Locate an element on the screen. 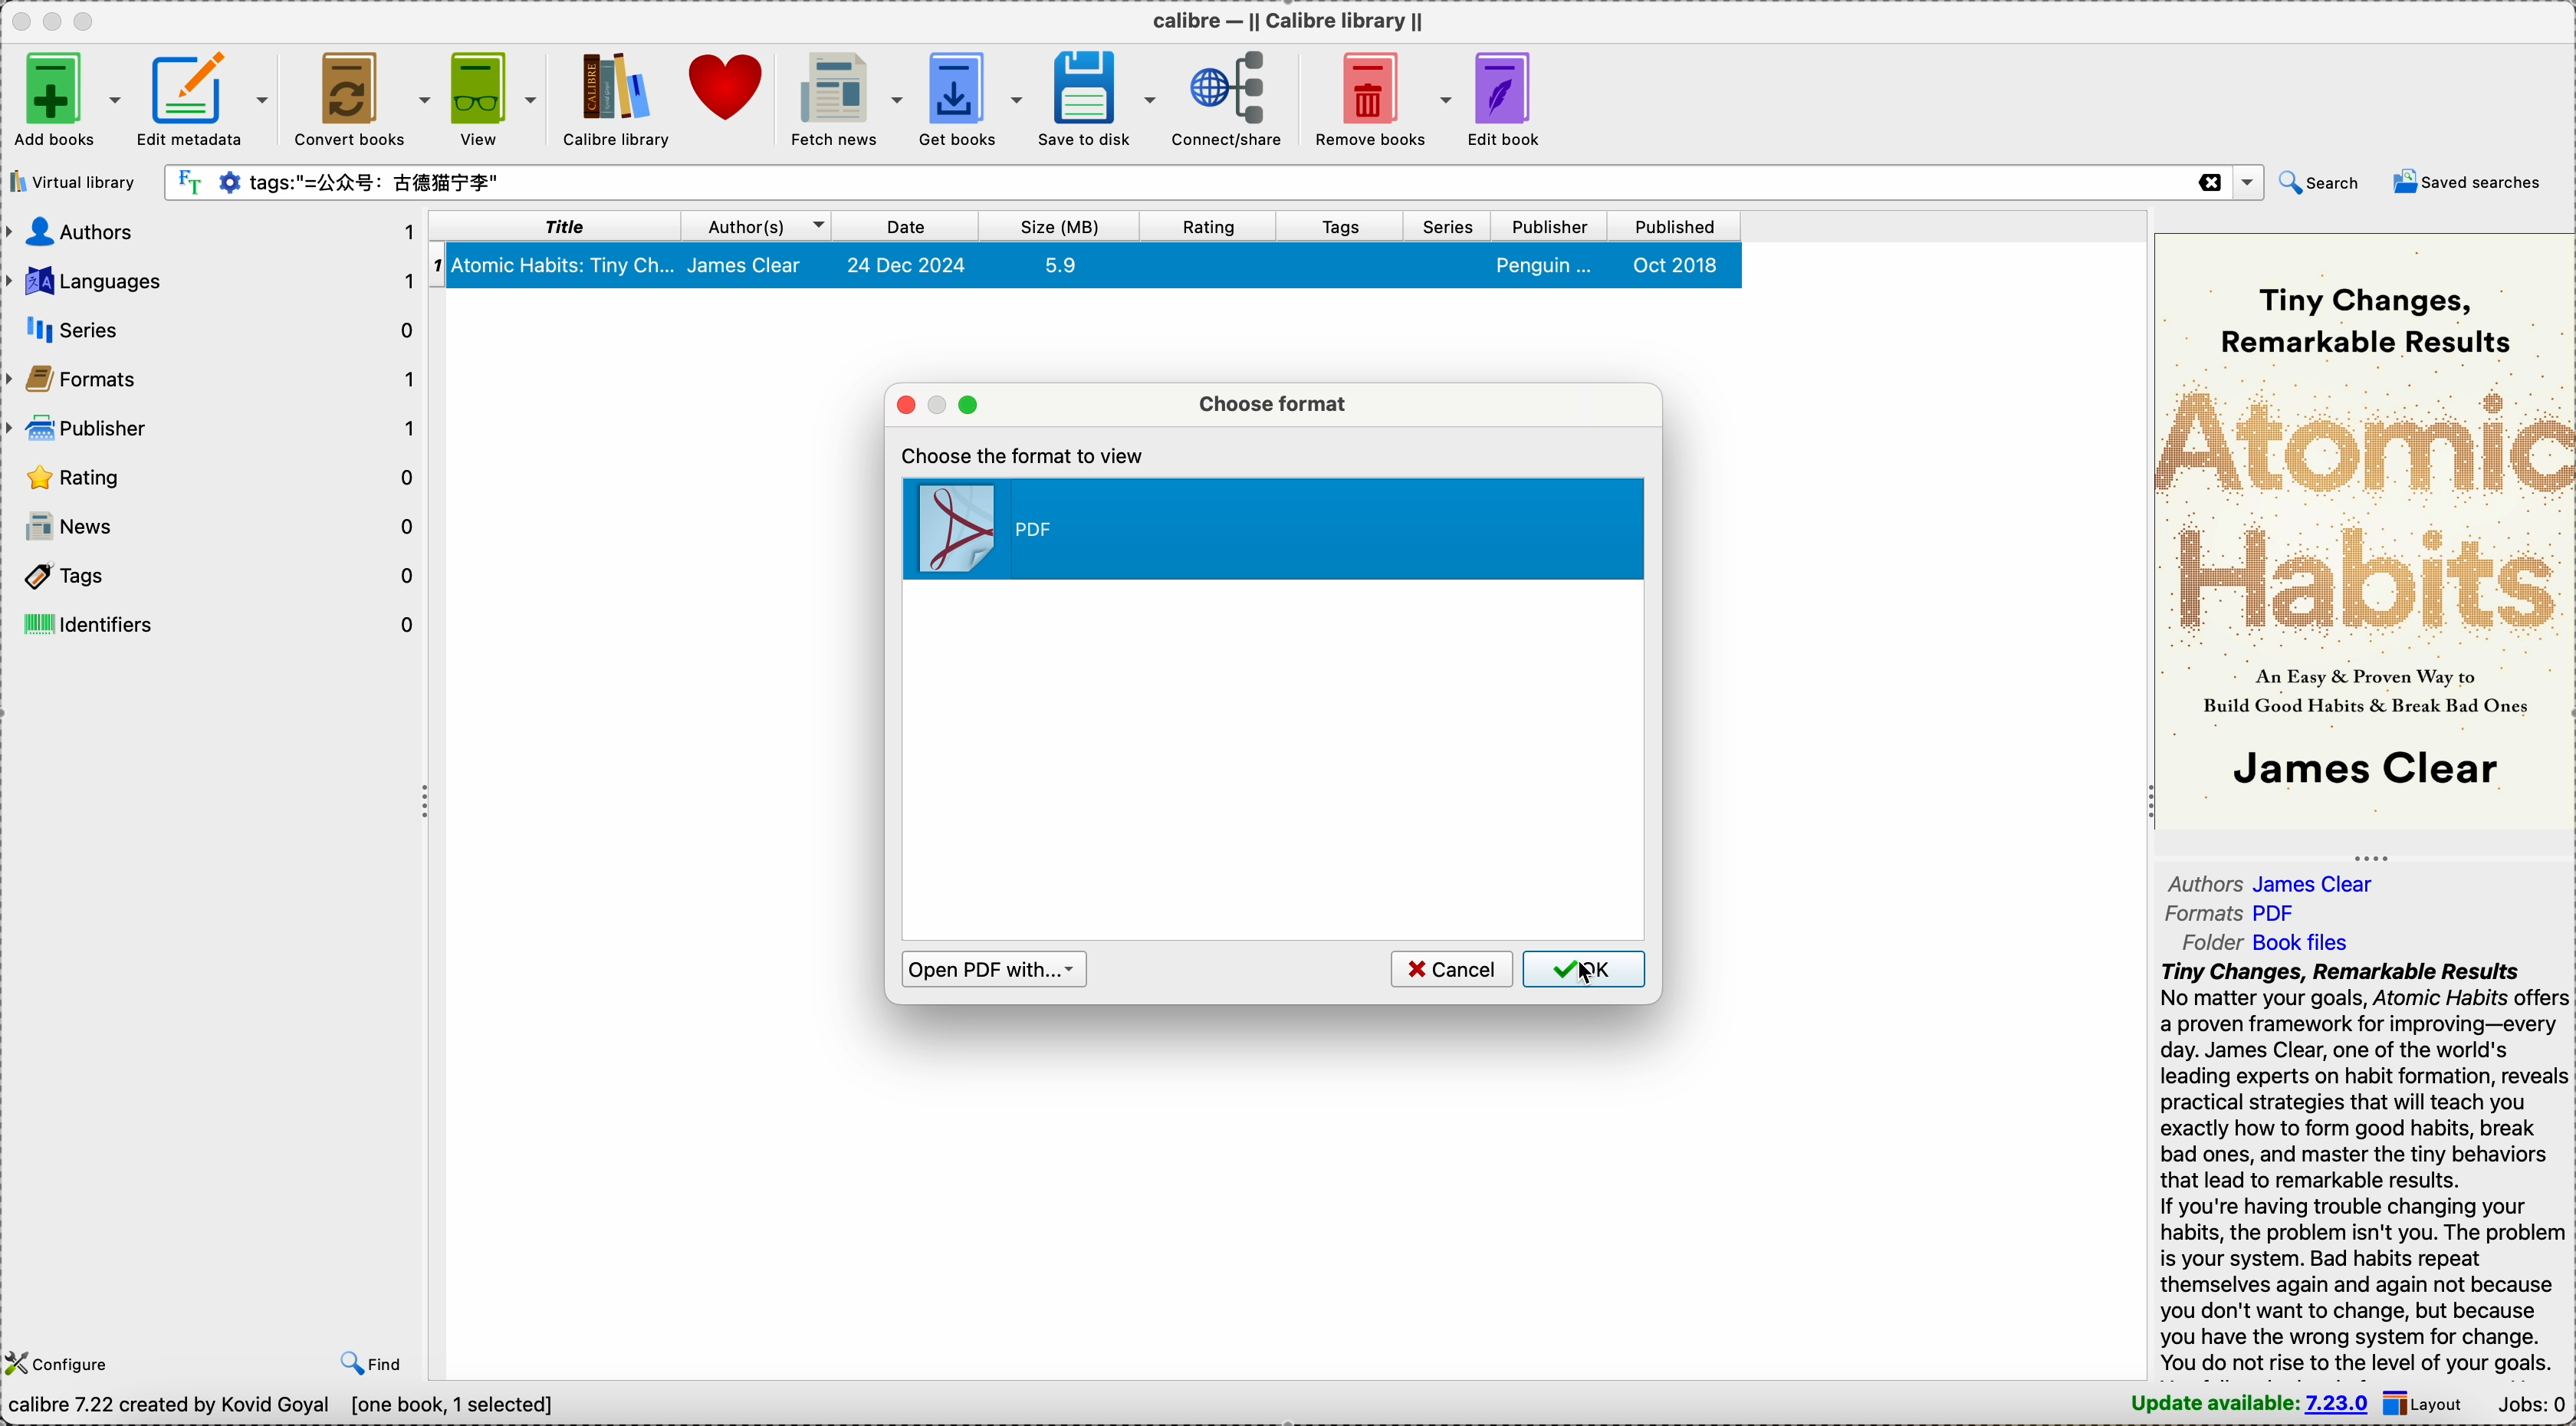 This screenshot has width=2576, height=1426. book cover preview is located at coordinates (2364, 534).